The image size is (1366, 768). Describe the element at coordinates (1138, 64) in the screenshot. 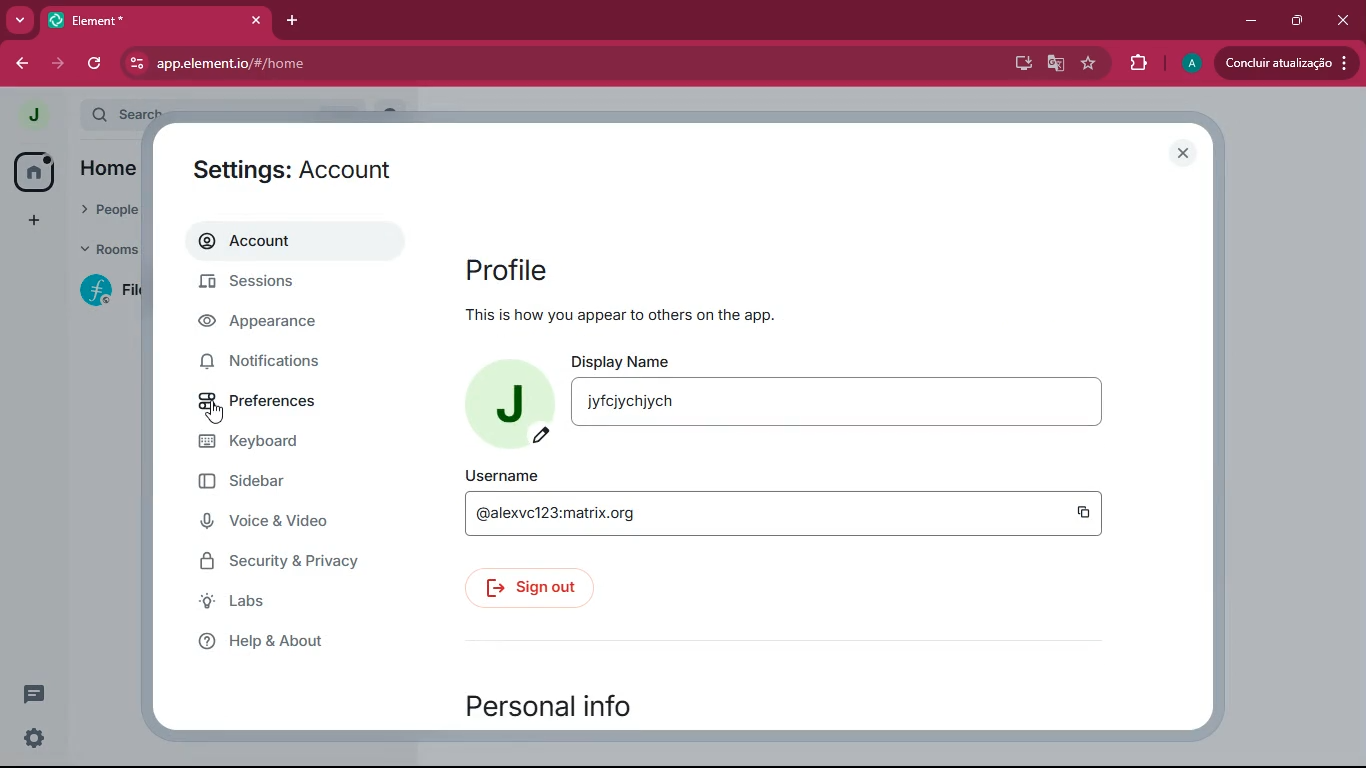

I see `extensions` at that location.